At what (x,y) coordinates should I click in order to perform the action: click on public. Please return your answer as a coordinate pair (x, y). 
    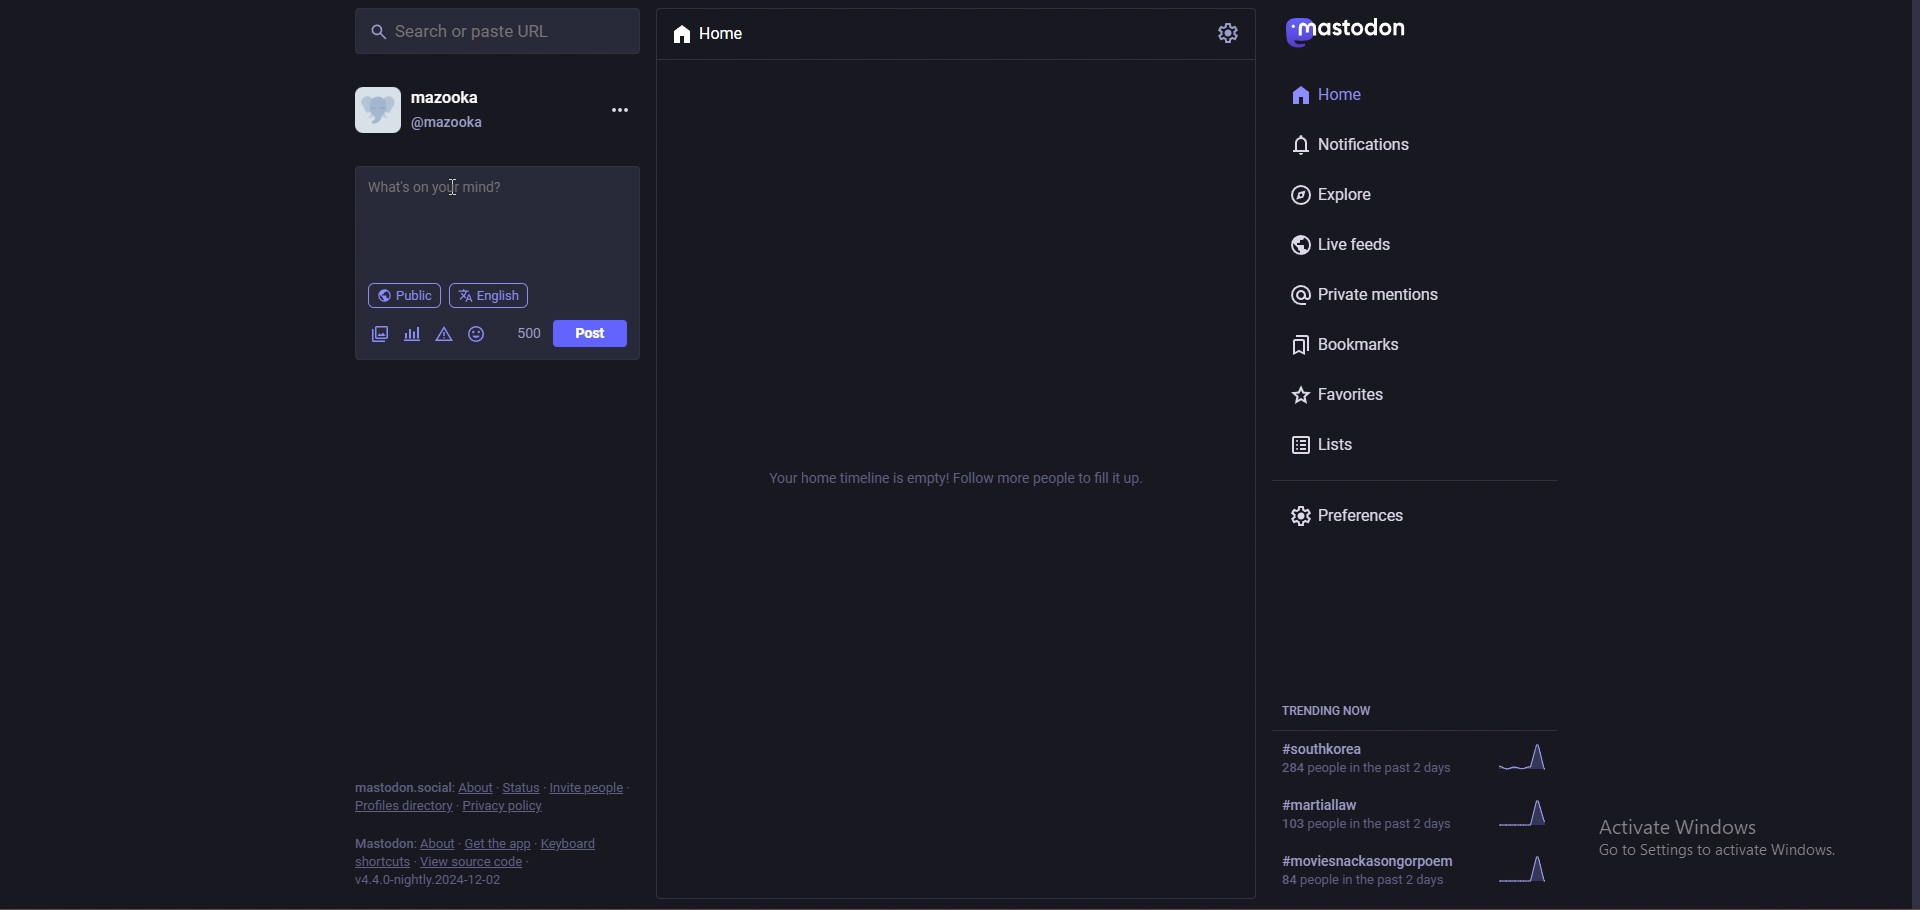
    Looking at the image, I should click on (402, 296).